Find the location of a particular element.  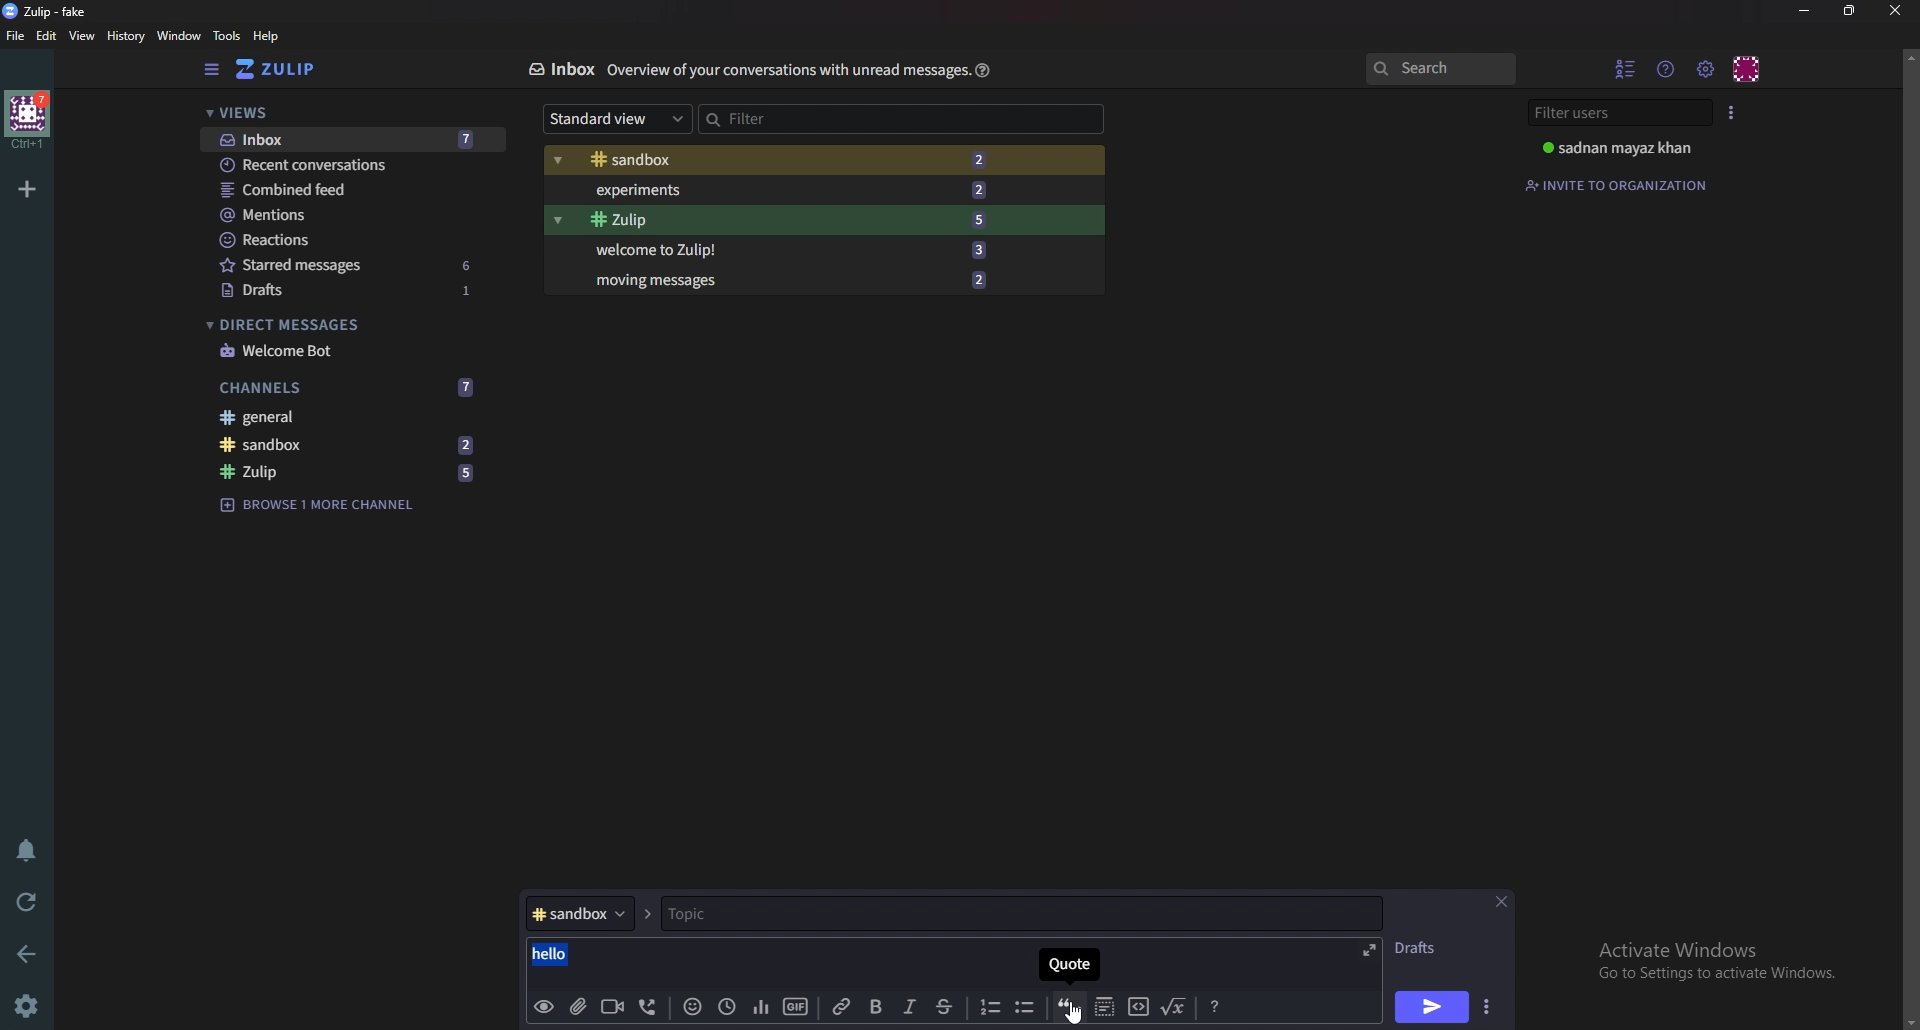

send is located at coordinates (1433, 1007).